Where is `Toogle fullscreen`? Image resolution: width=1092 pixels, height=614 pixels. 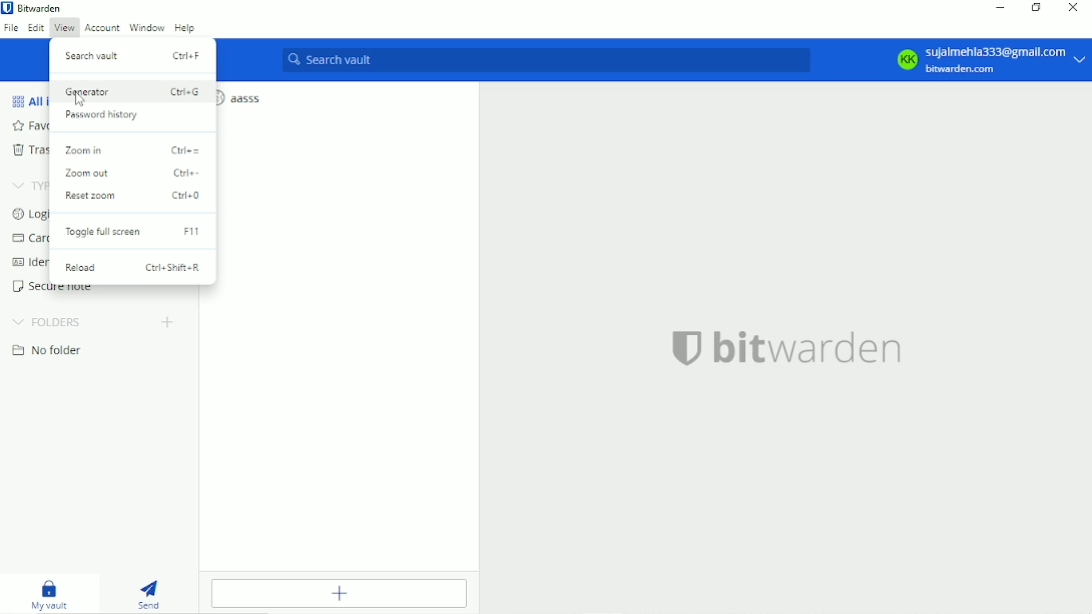 Toogle fullscreen is located at coordinates (134, 232).